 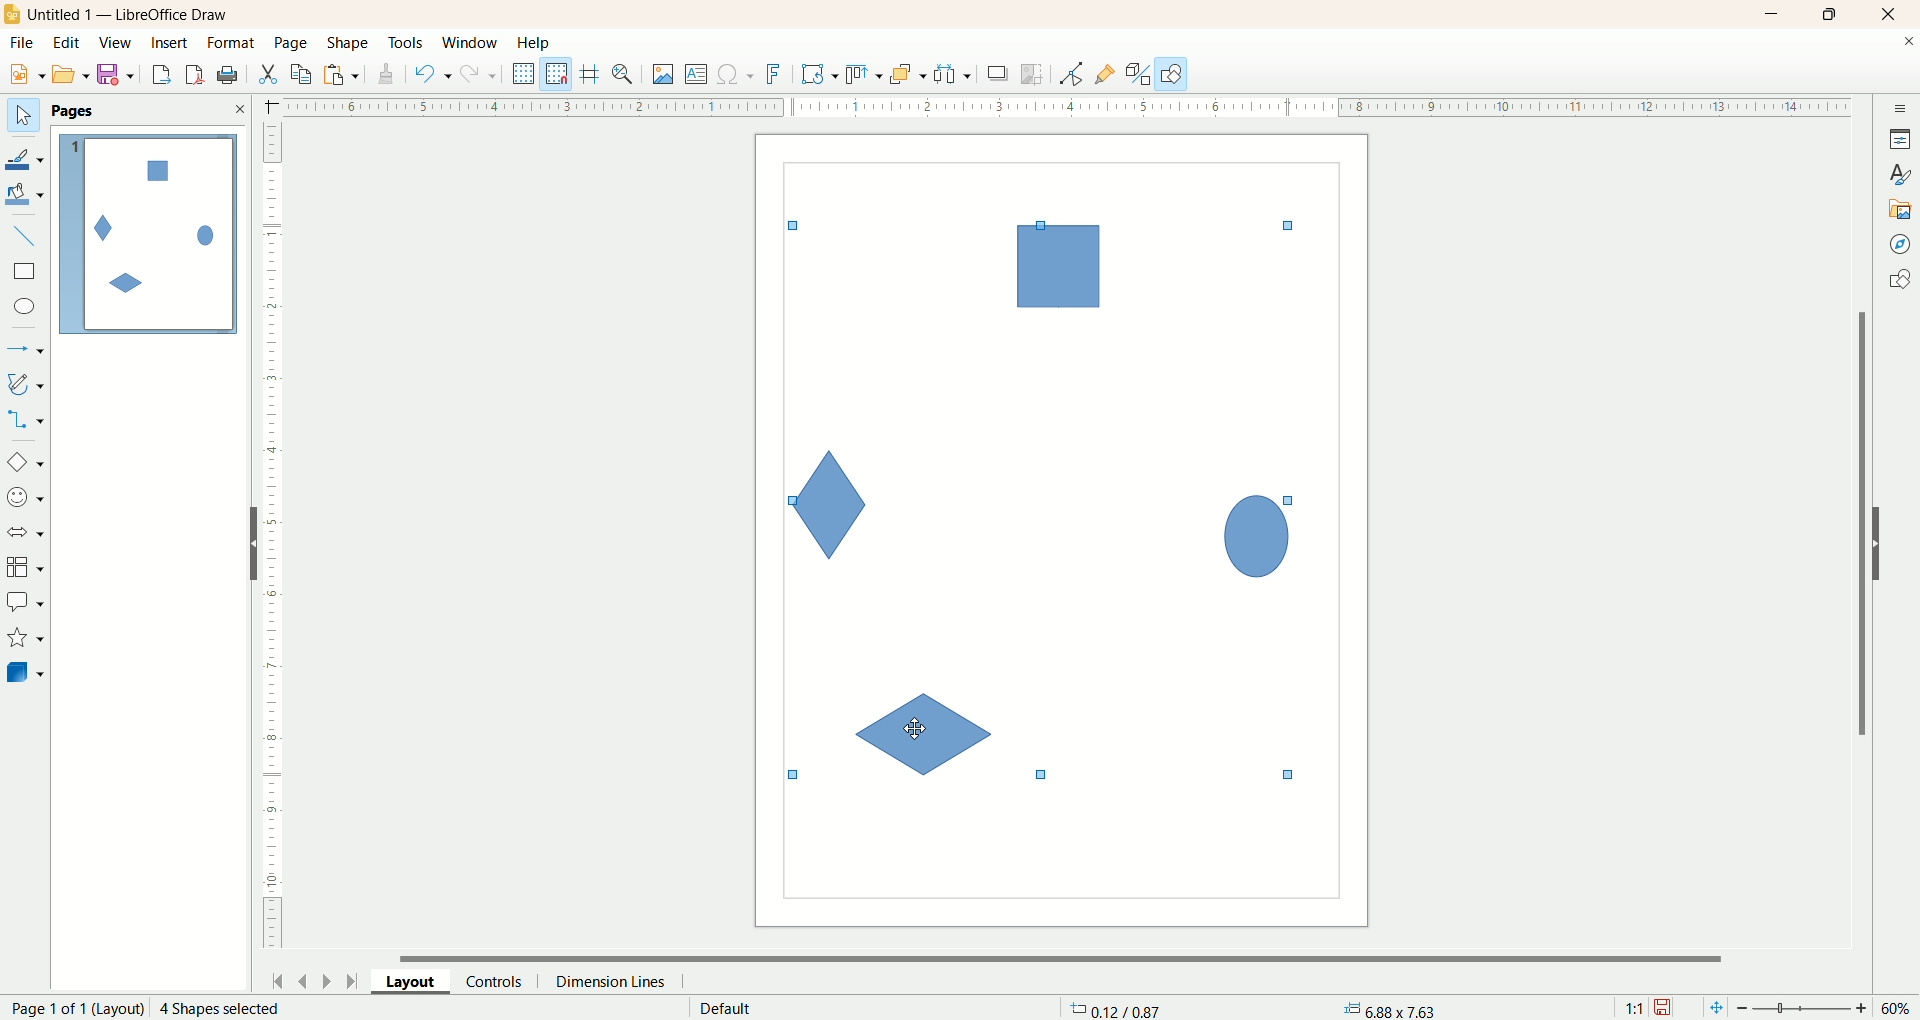 What do you see at coordinates (998, 73) in the screenshot?
I see `shadow` at bounding box center [998, 73].